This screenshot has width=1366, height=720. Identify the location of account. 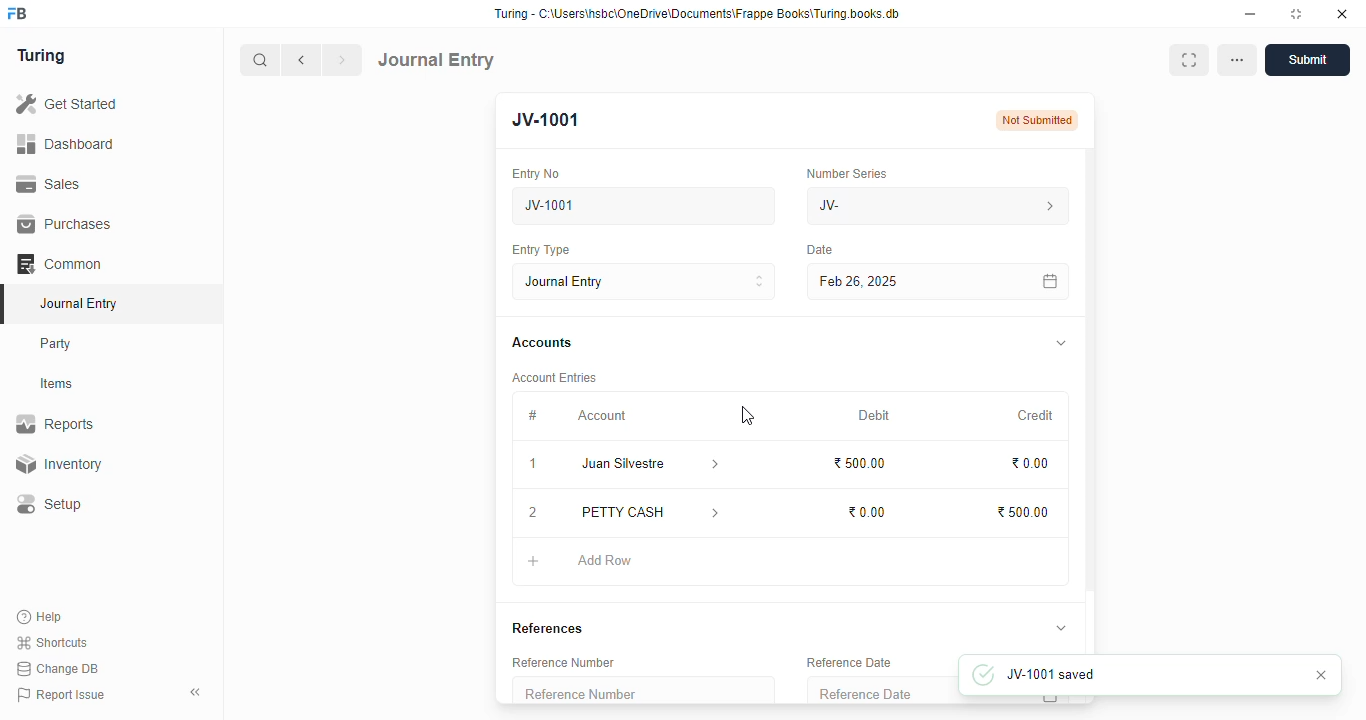
(602, 415).